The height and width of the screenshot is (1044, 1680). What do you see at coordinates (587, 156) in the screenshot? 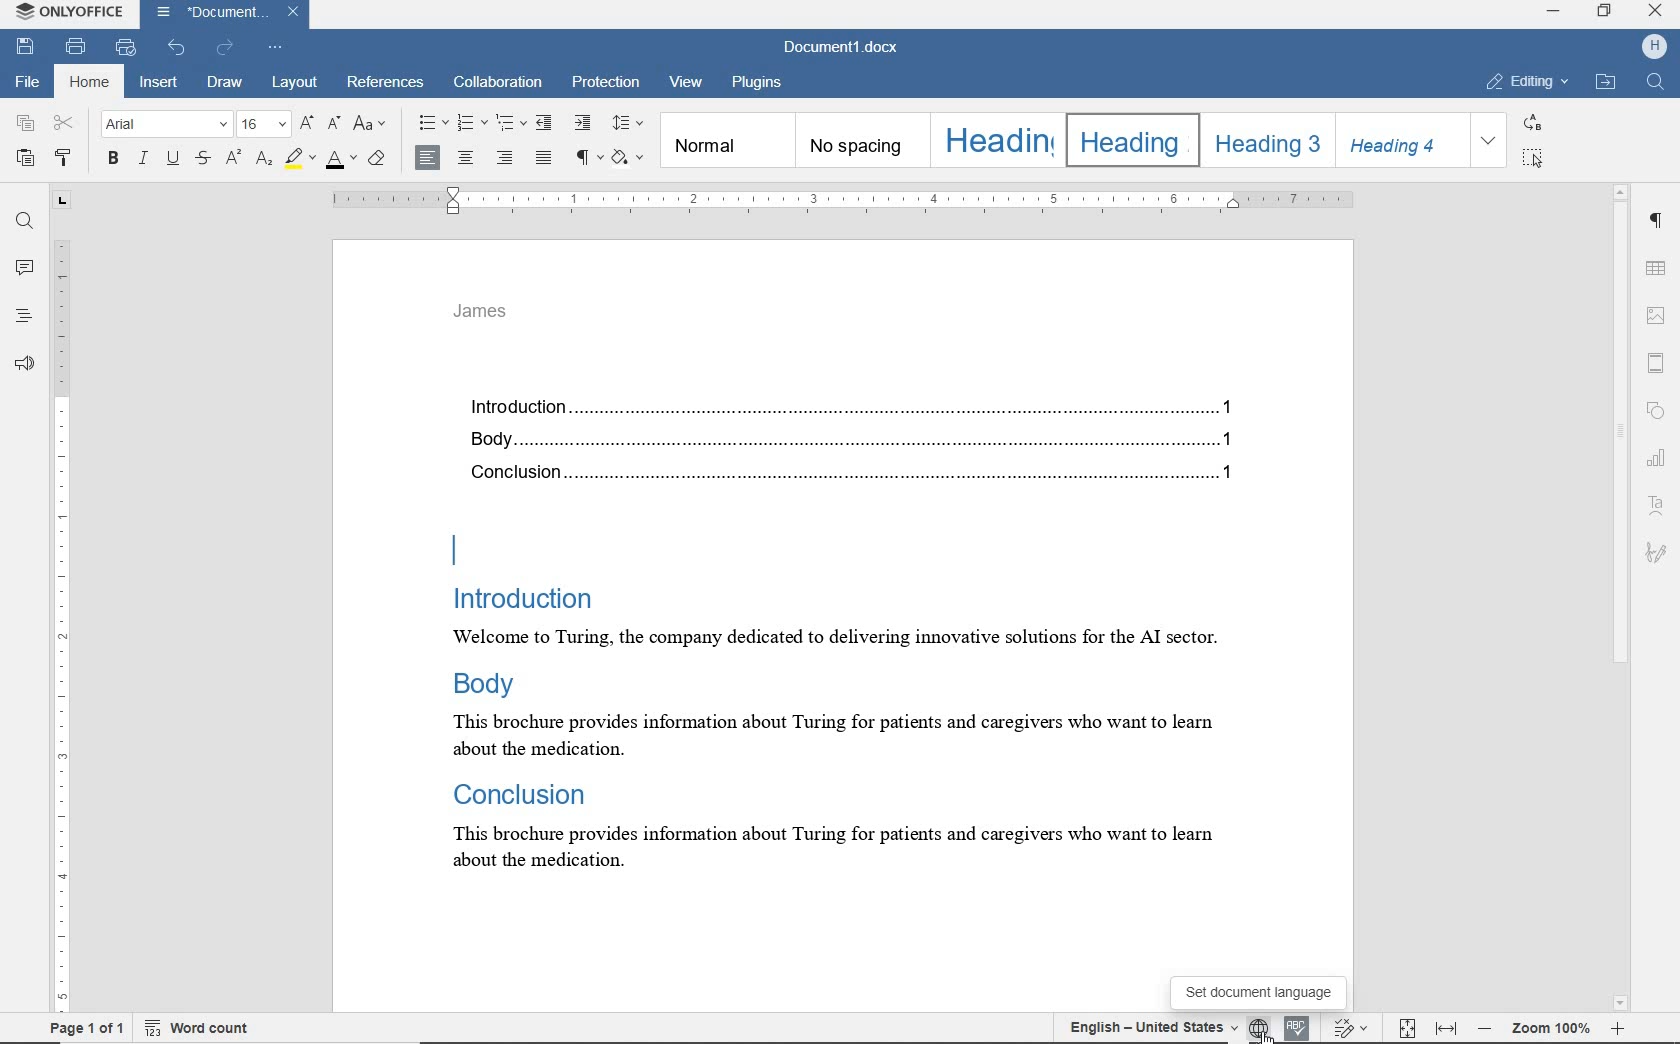
I see `nonprinting characters` at bounding box center [587, 156].